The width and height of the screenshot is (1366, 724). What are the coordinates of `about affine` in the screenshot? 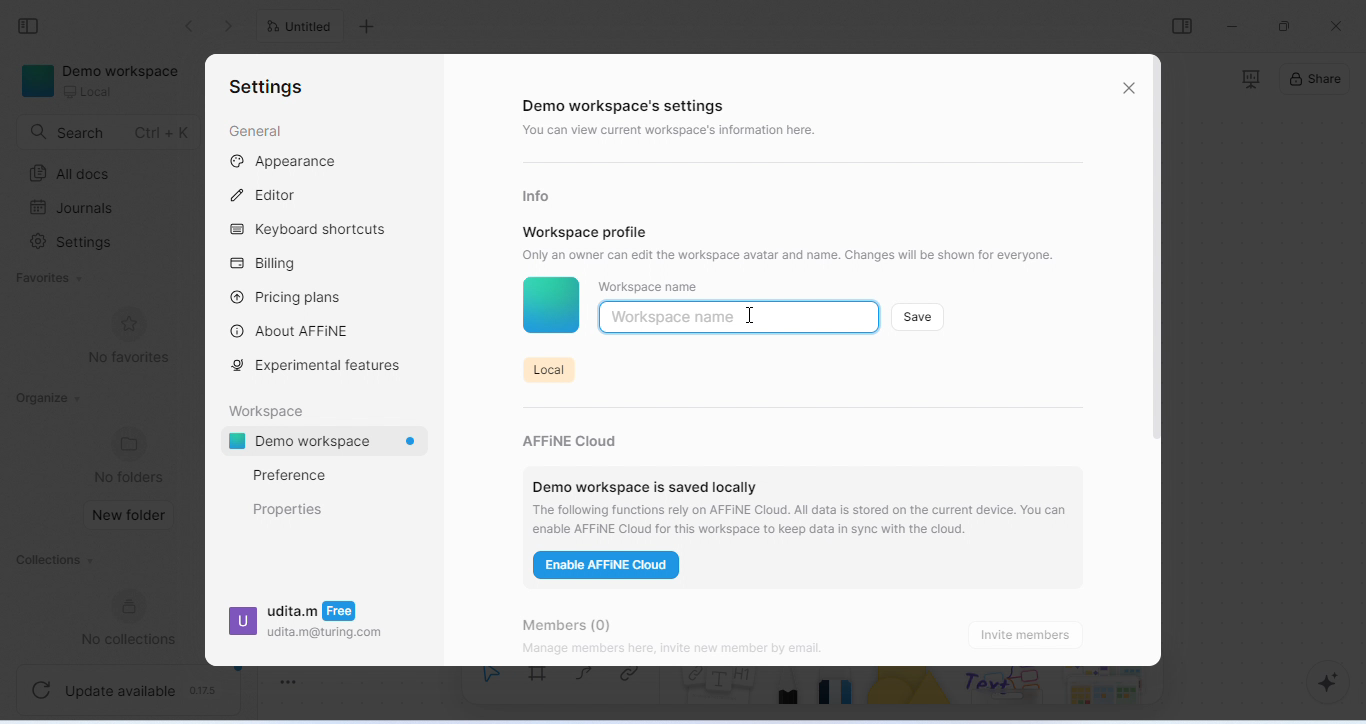 It's located at (293, 330).